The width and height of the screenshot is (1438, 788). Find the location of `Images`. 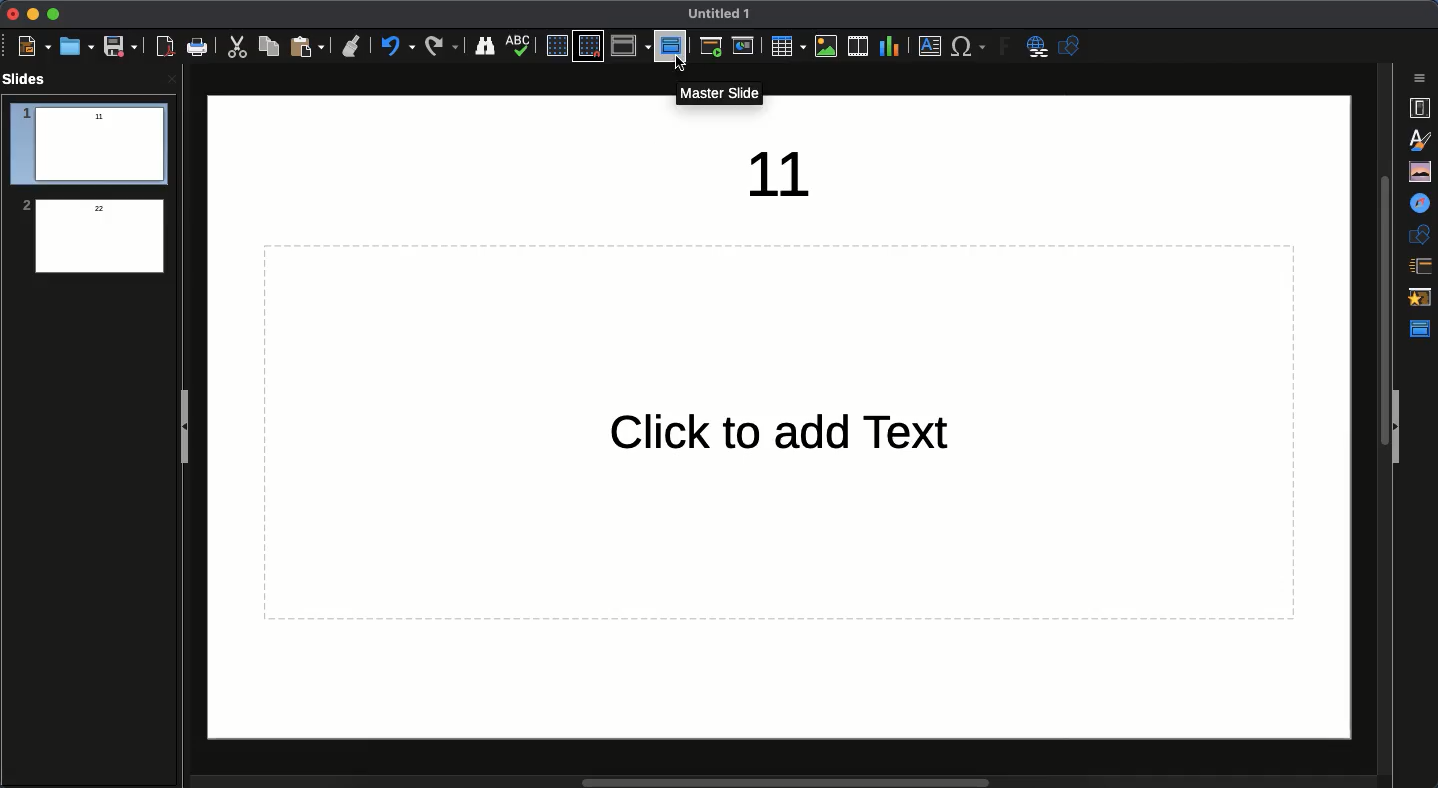

Images is located at coordinates (823, 48).